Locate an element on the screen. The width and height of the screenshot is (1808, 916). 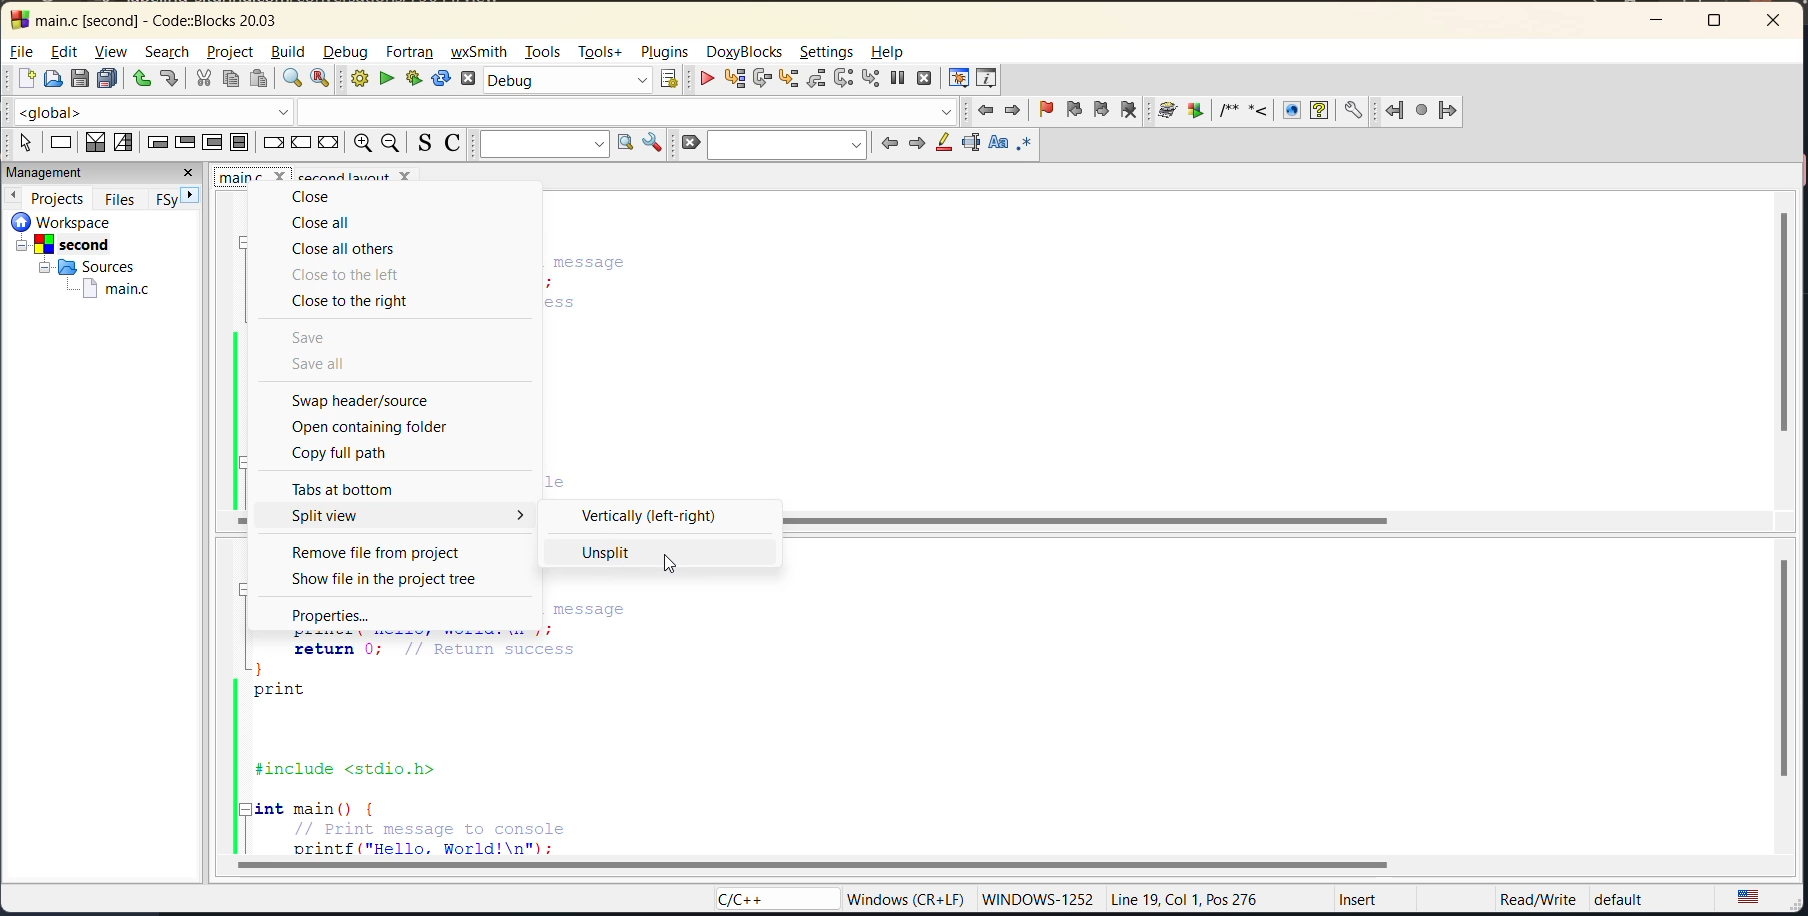
find is located at coordinates (289, 79).